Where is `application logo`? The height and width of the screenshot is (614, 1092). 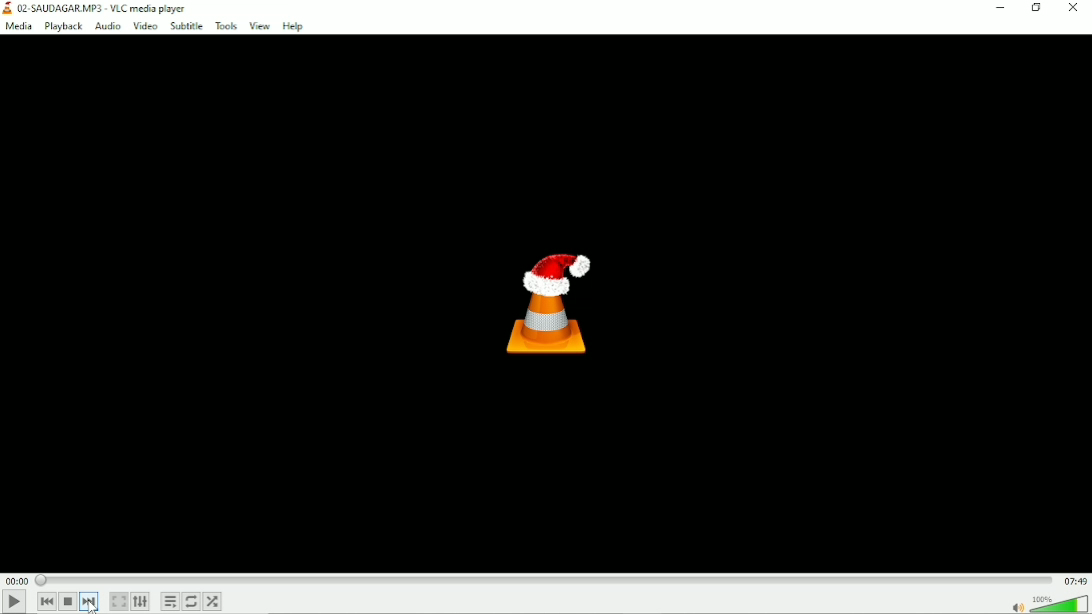
application logo is located at coordinates (7, 8).